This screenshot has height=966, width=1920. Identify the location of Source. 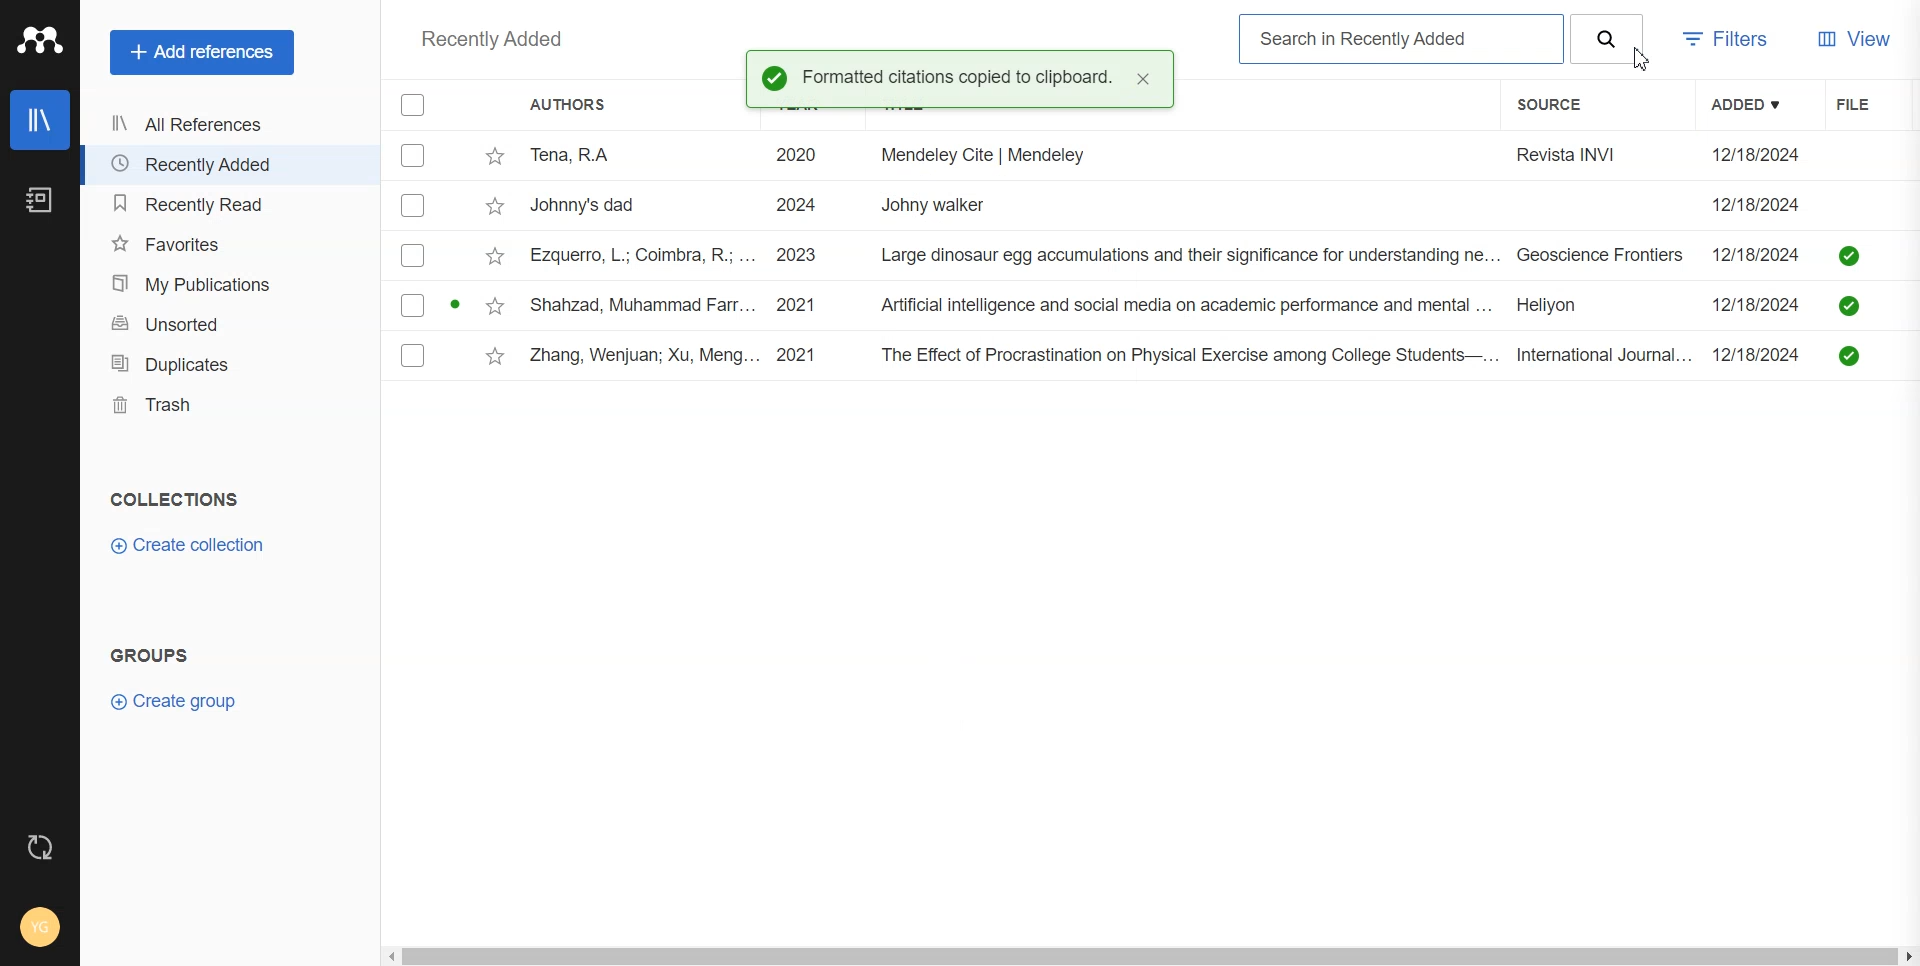
(1562, 106).